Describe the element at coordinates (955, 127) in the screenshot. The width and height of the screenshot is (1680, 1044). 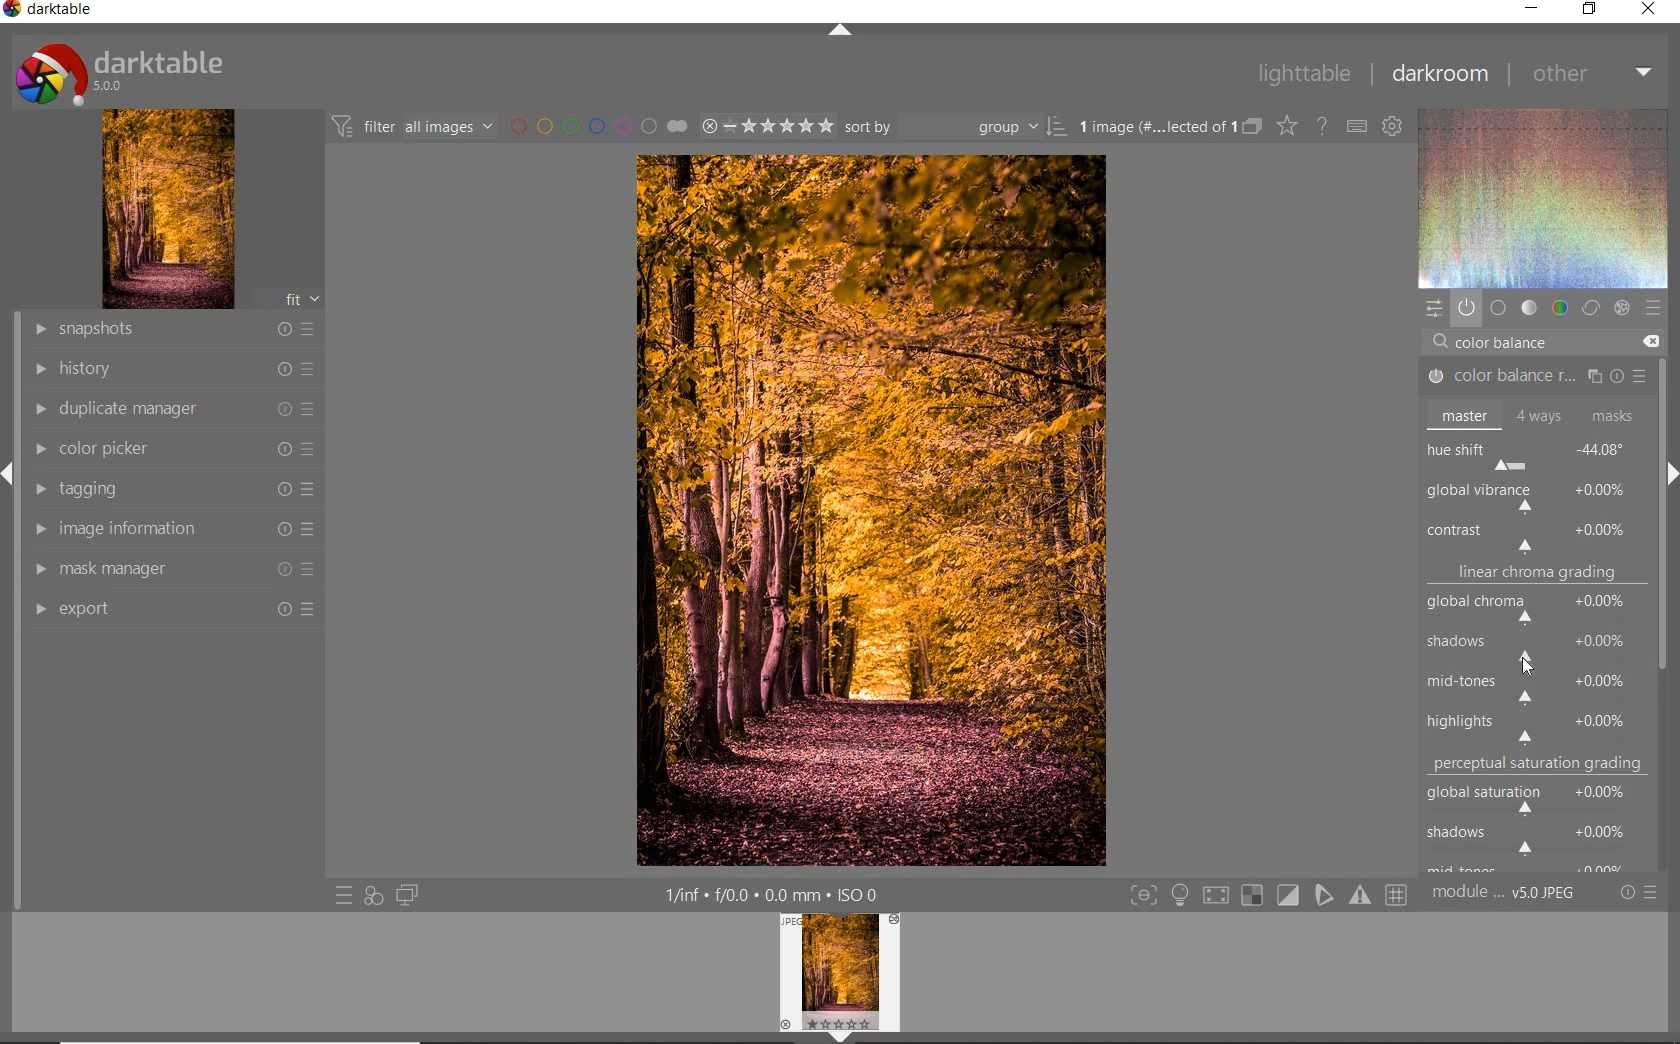
I see `sort` at that location.